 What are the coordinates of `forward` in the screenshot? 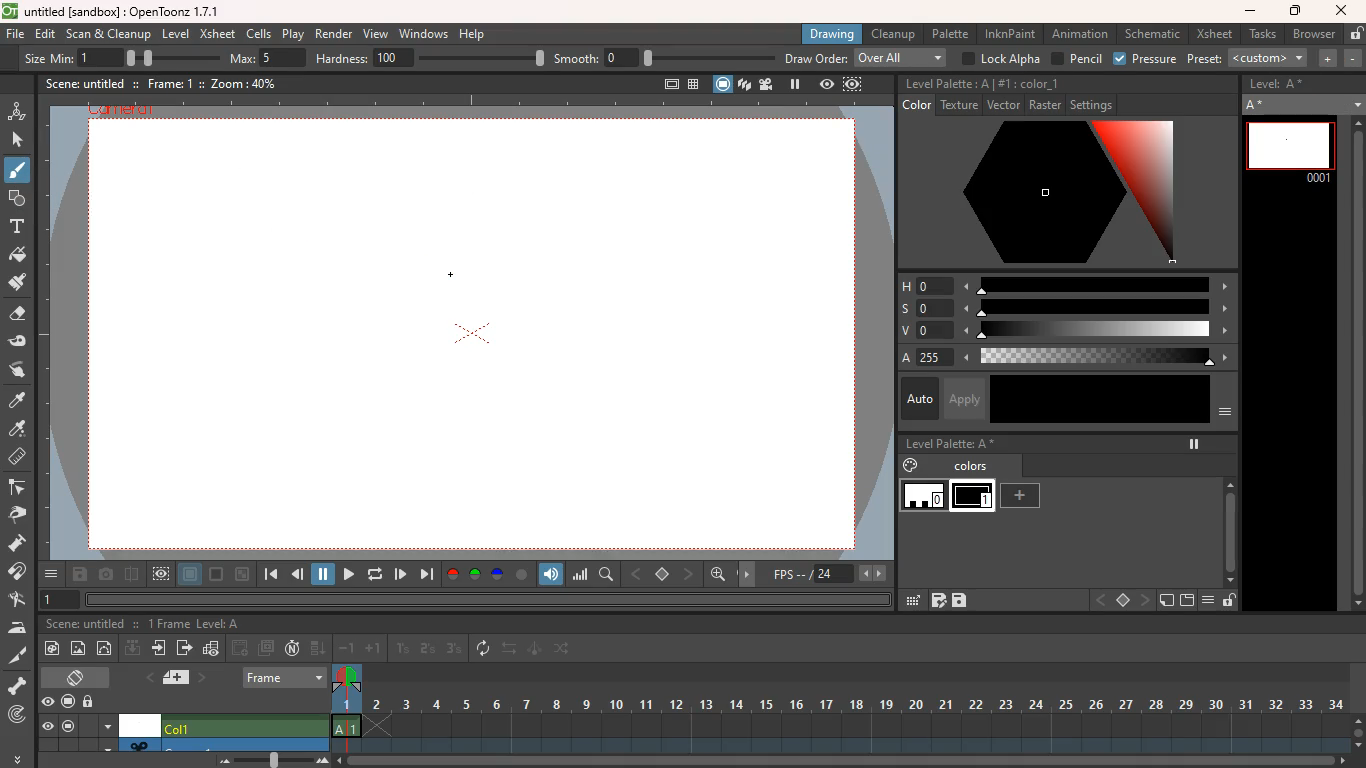 It's located at (184, 650).